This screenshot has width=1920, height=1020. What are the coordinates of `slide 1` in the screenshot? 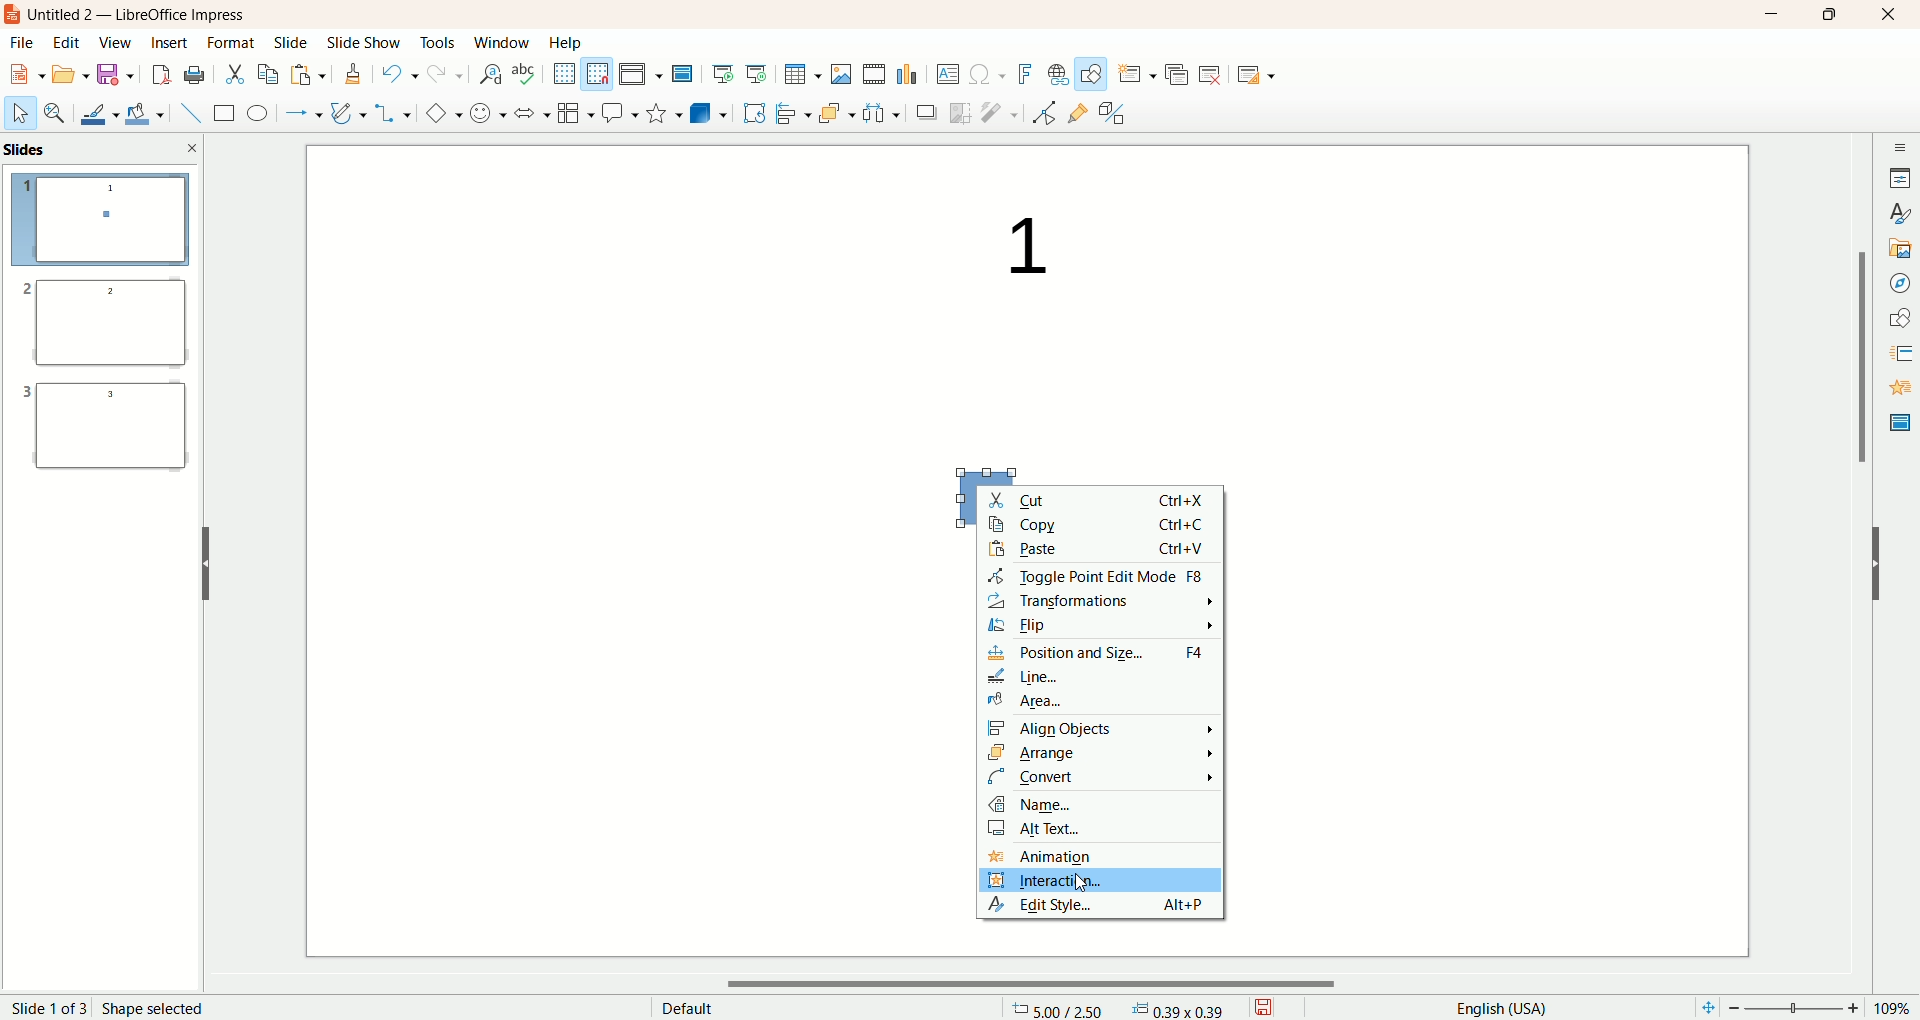 It's located at (101, 222).